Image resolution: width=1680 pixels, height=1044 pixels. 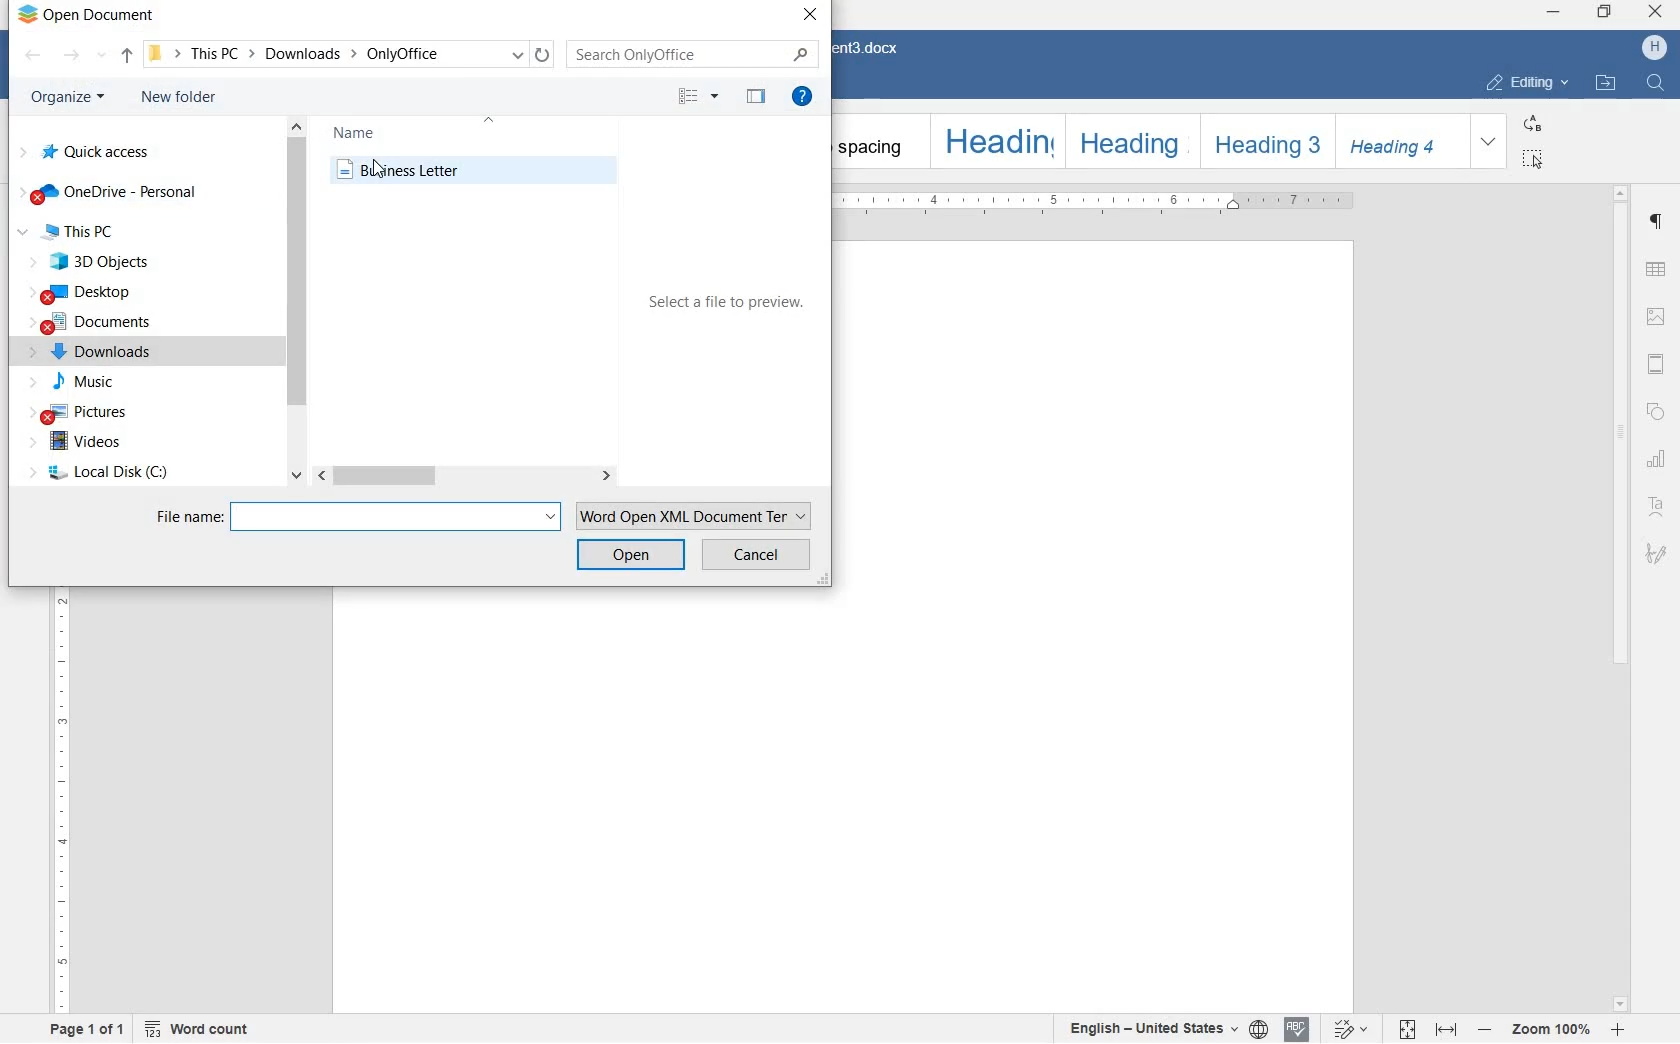 What do you see at coordinates (1351, 1028) in the screenshot?
I see `track changes` at bounding box center [1351, 1028].